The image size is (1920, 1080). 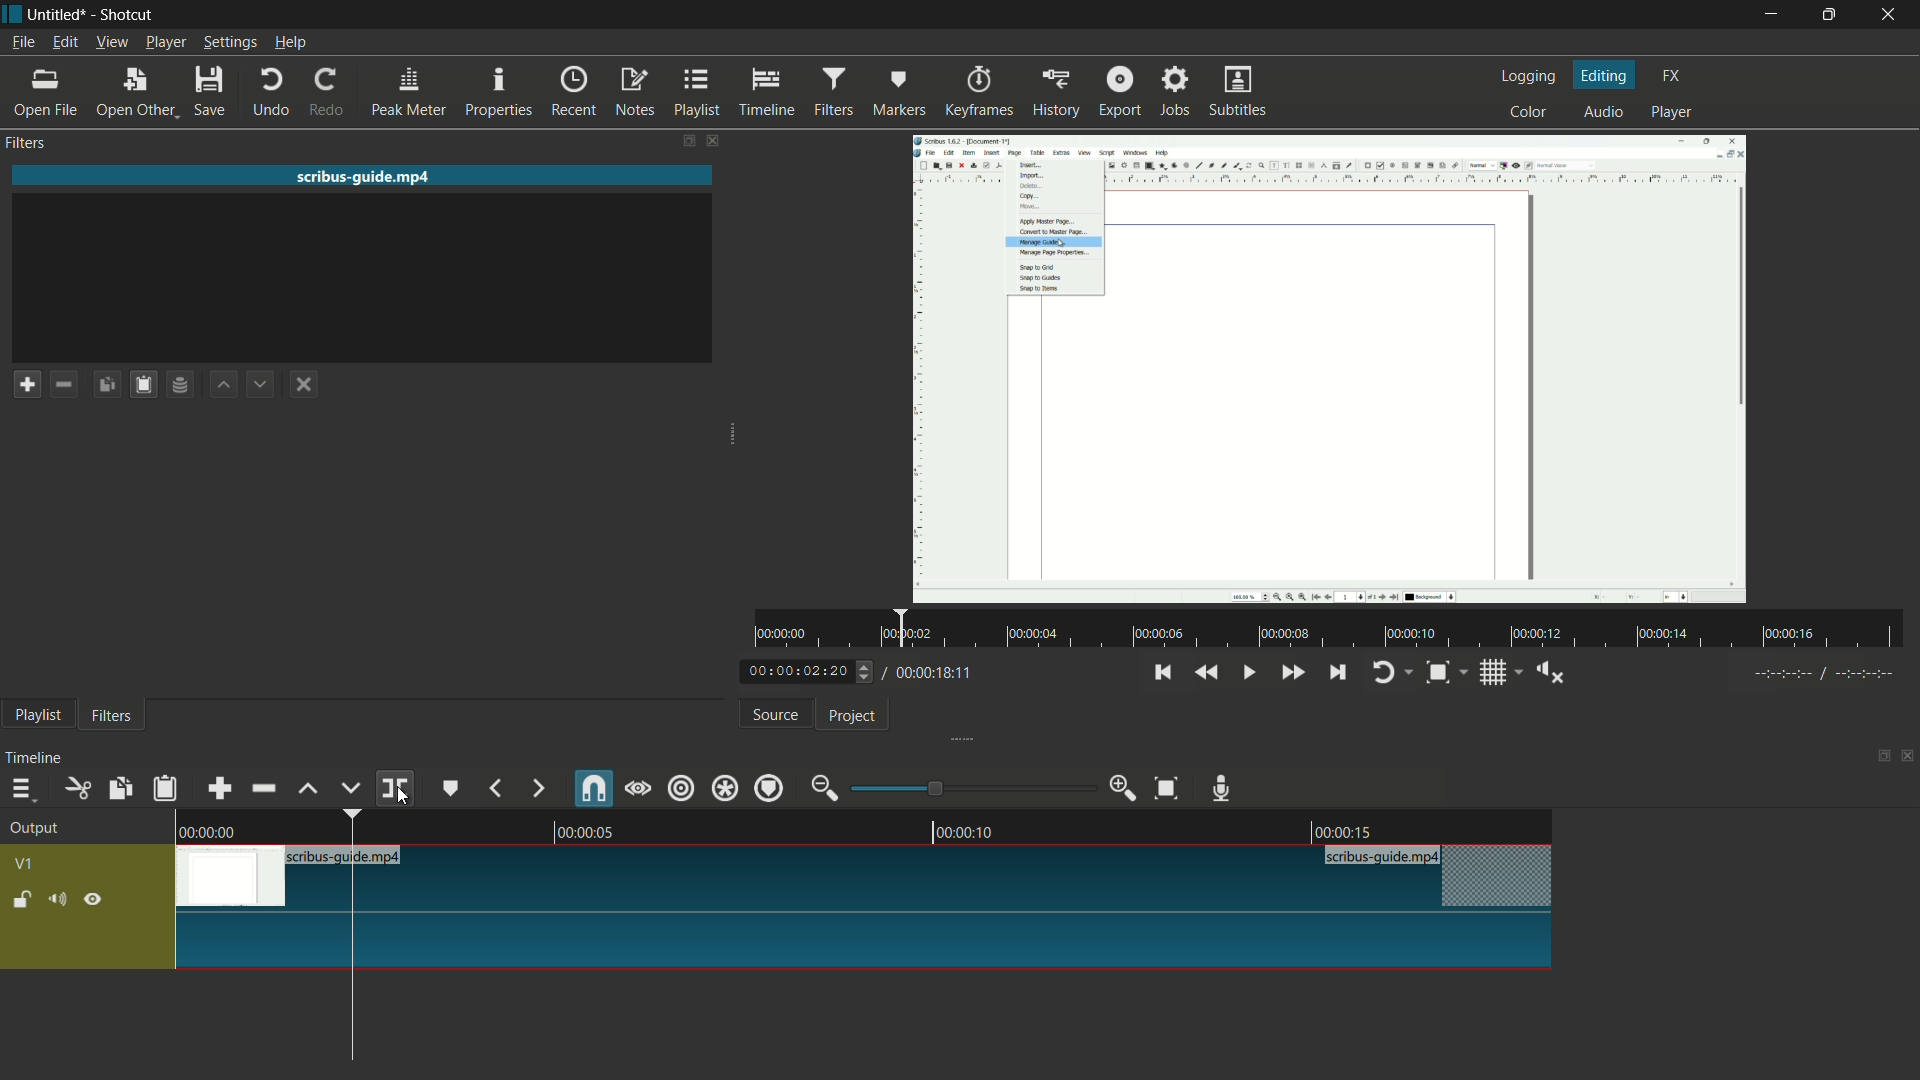 I want to click on view menu, so click(x=113, y=42).